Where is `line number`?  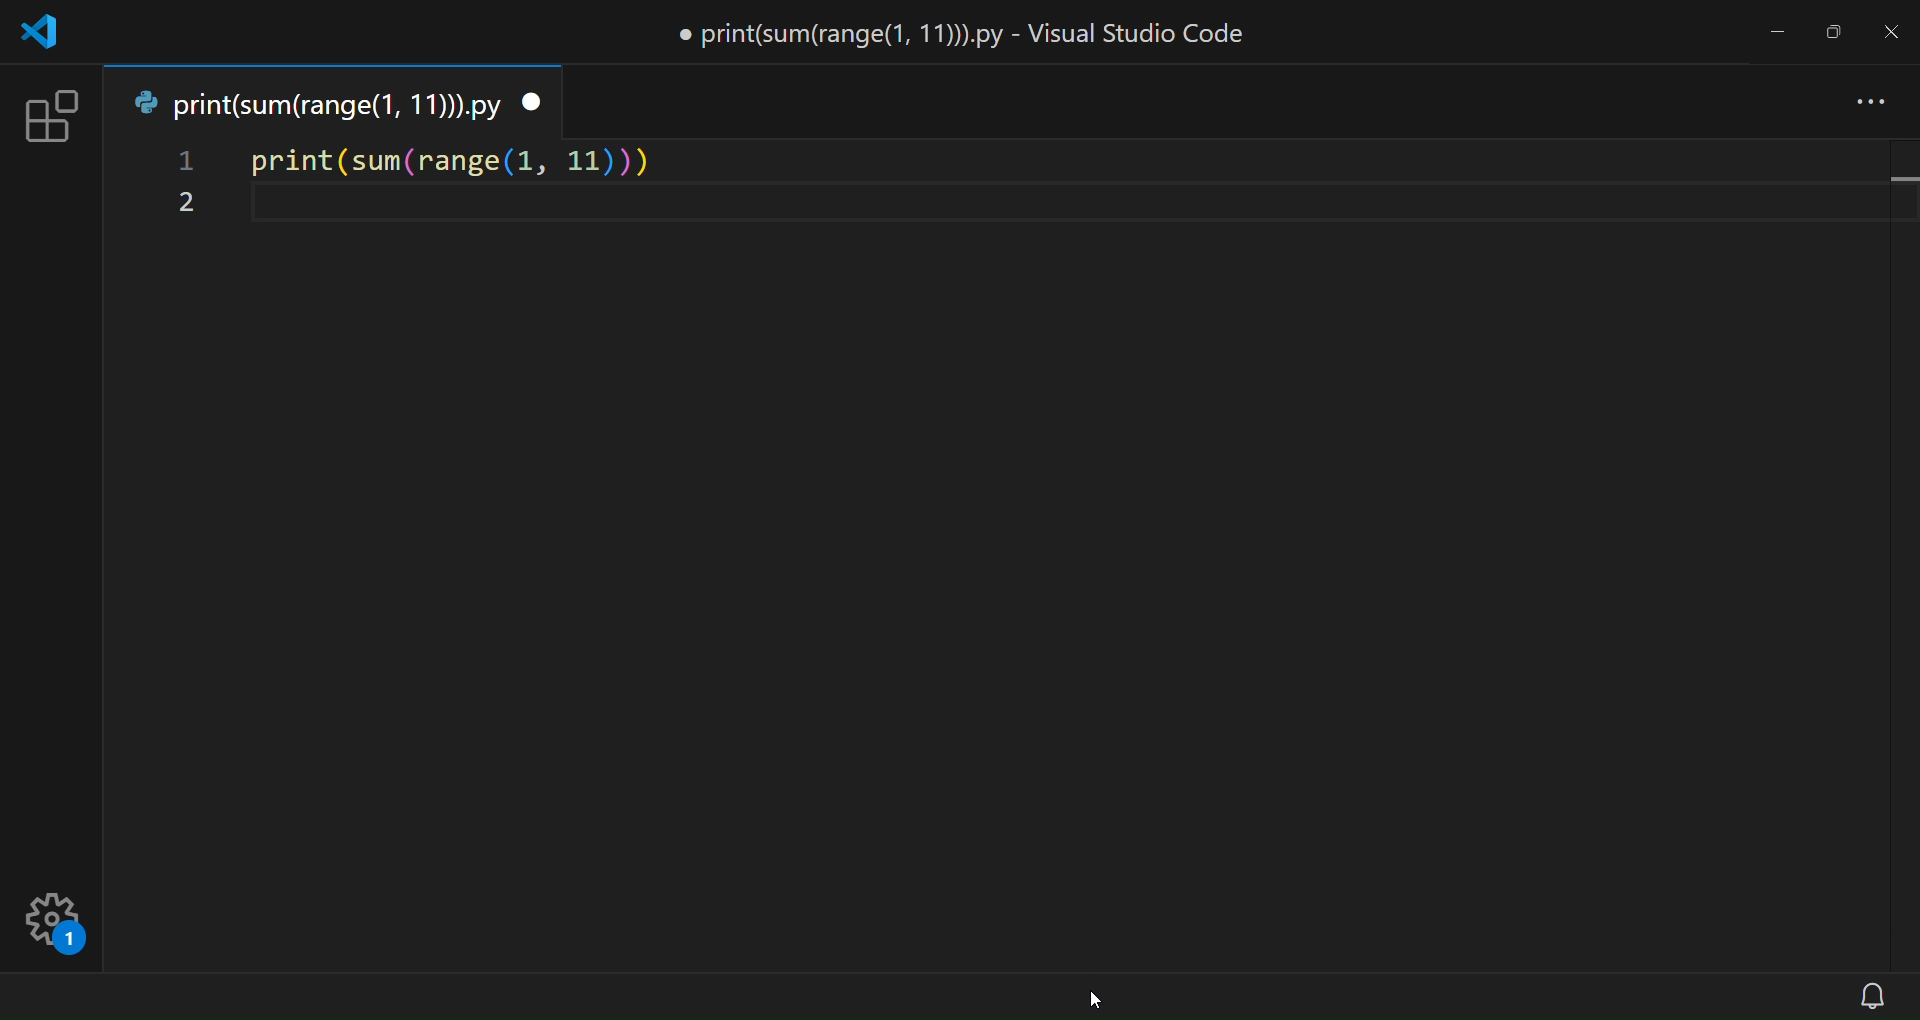
line number is located at coordinates (183, 186).